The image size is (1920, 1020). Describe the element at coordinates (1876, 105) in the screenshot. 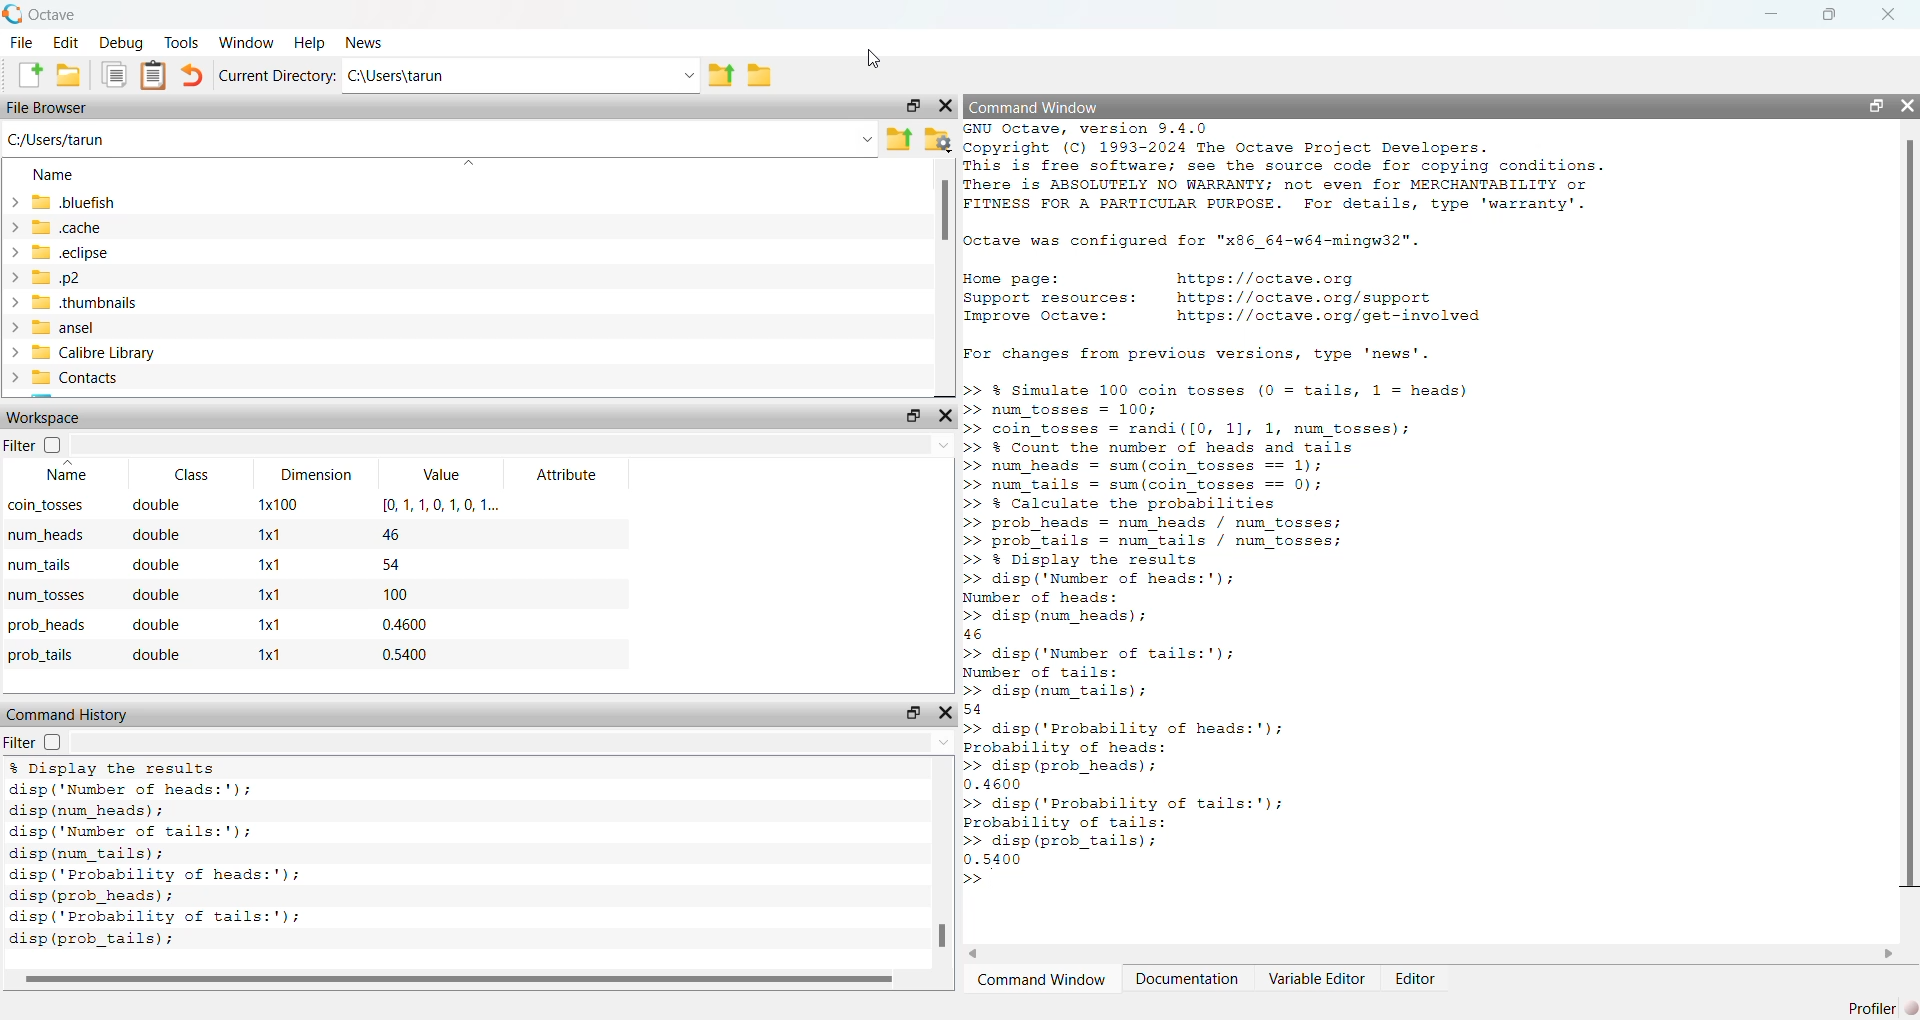

I see `maximize` at that location.